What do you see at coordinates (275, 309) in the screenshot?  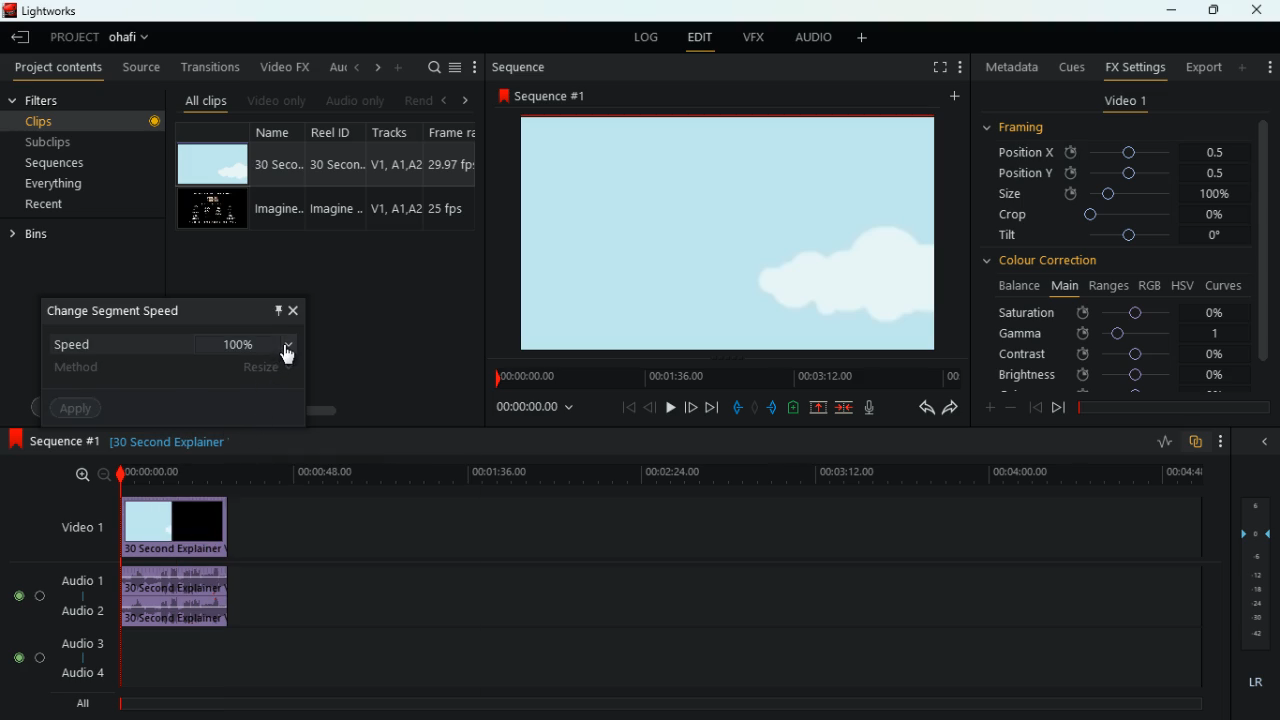 I see `pin` at bounding box center [275, 309].